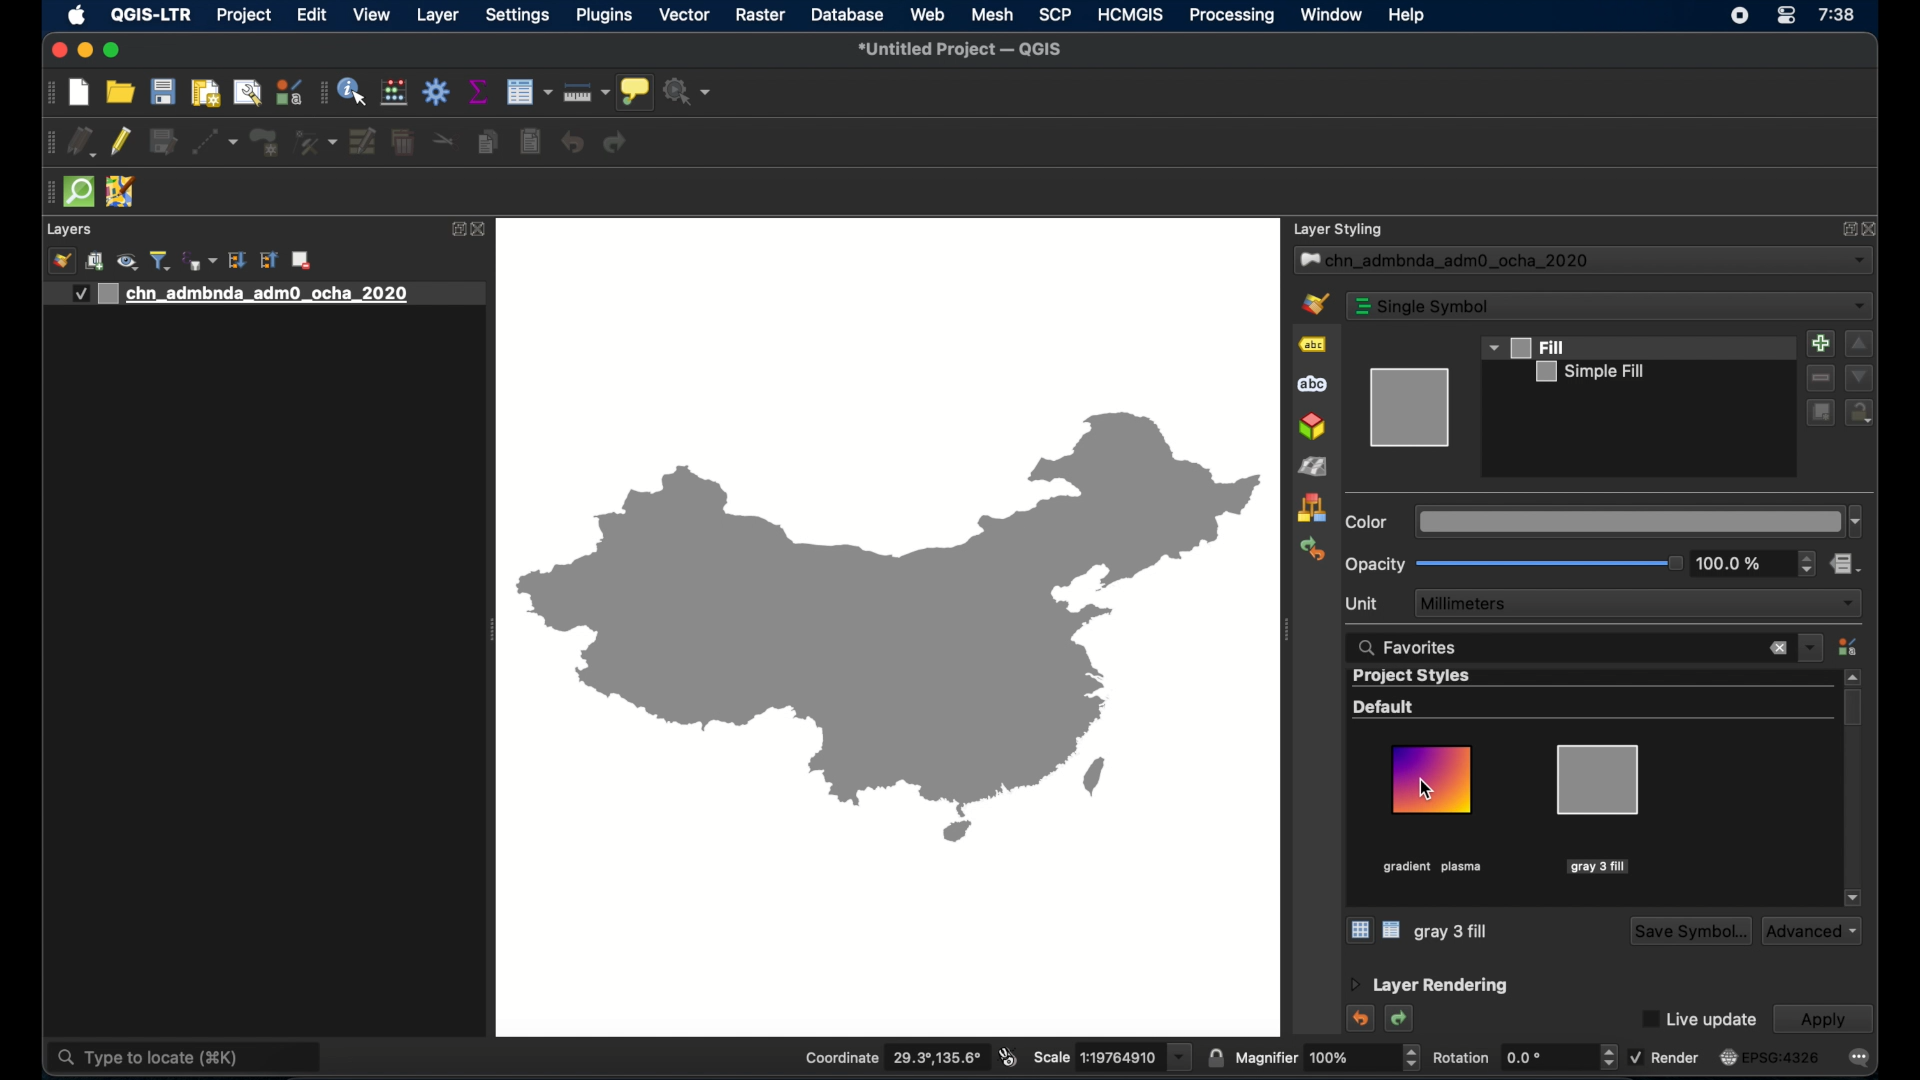  I want to click on opacity level, so click(1733, 563).